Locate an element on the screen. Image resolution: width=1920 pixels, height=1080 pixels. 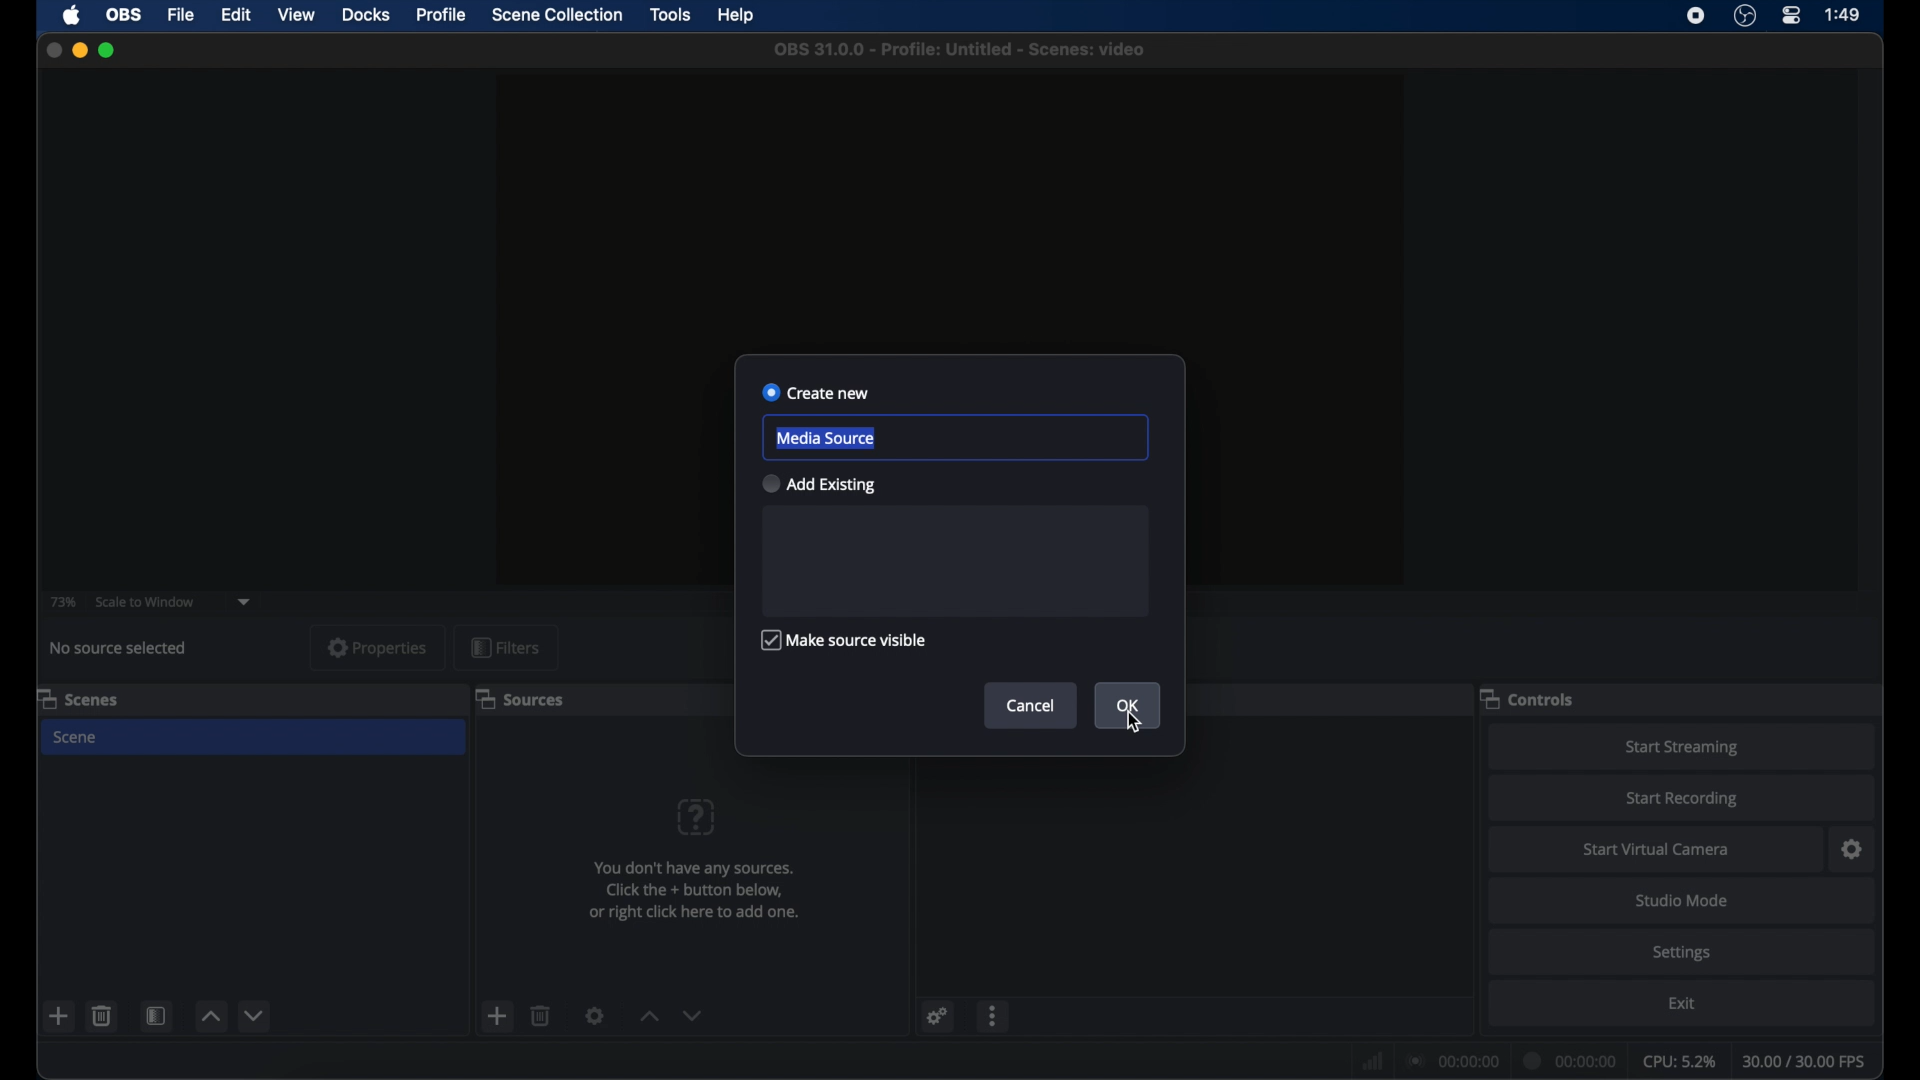
tools is located at coordinates (672, 15).